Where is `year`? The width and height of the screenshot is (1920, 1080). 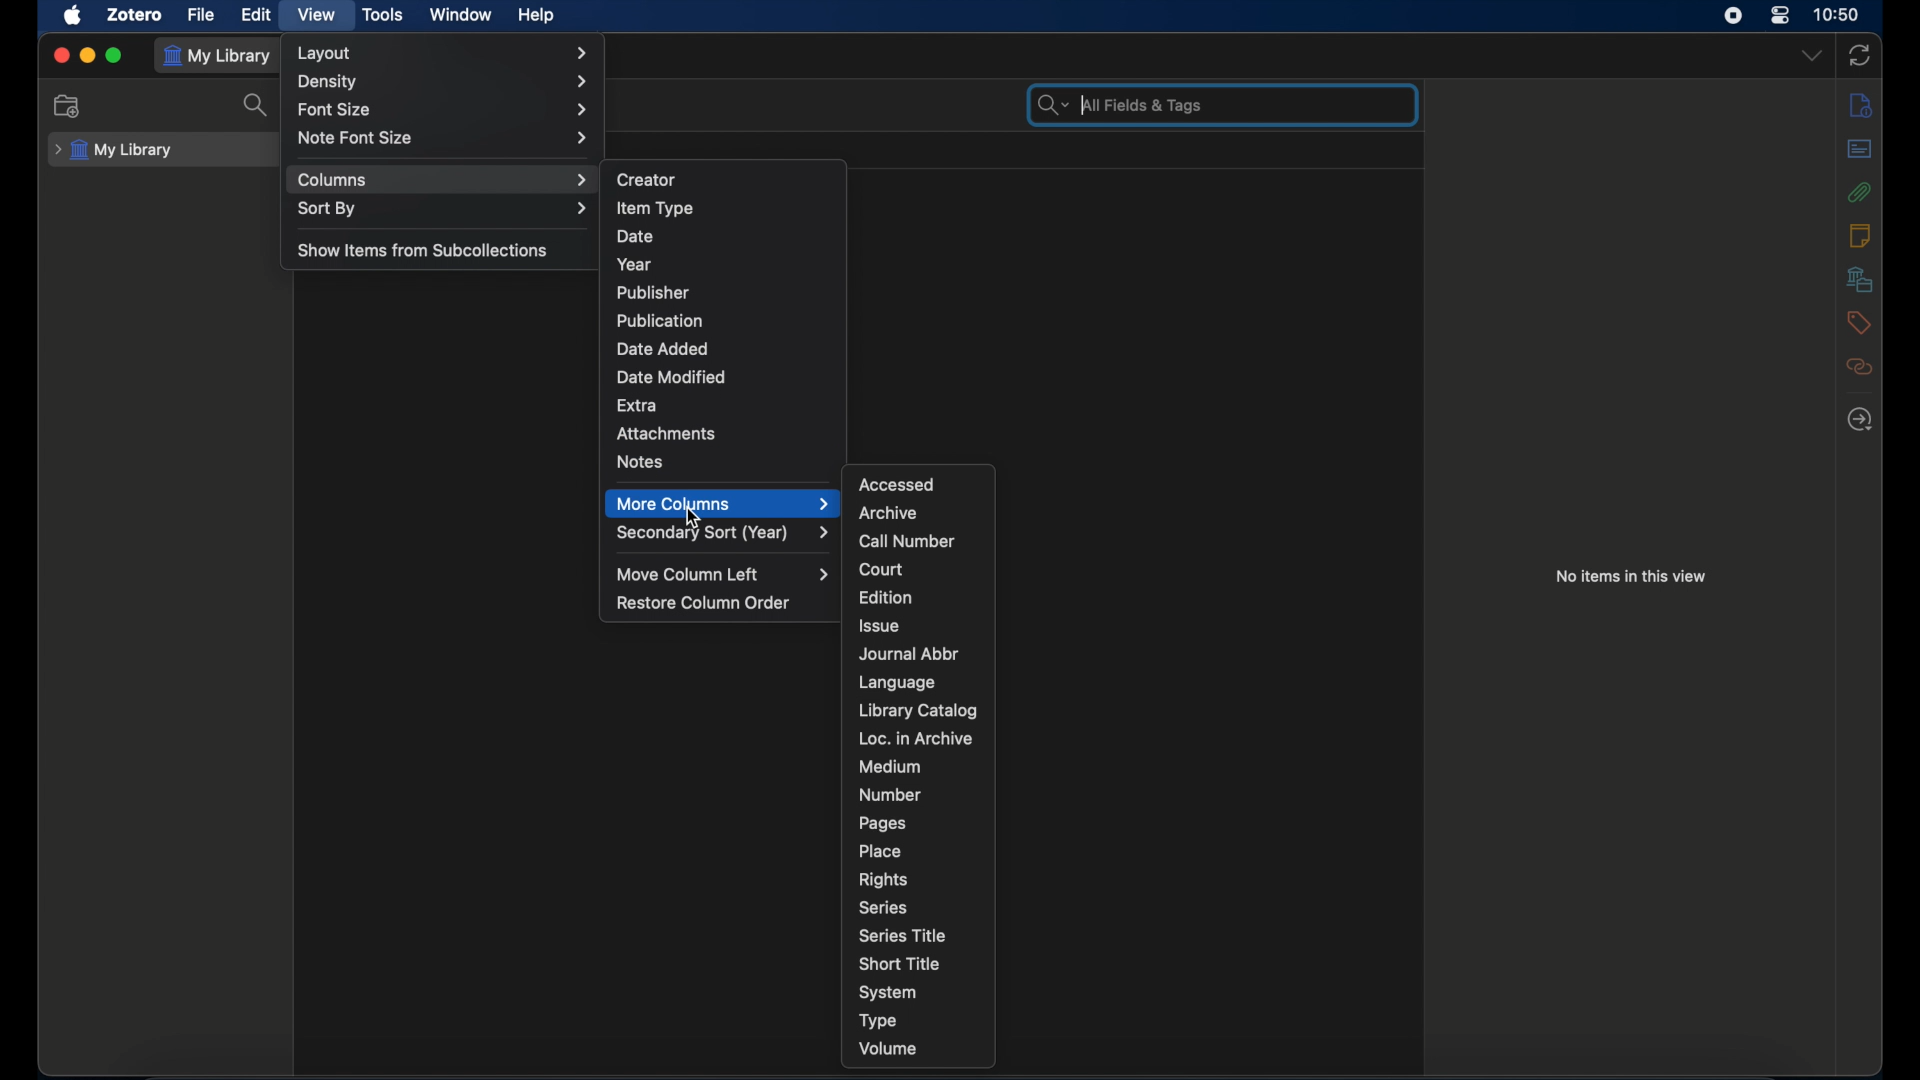
year is located at coordinates (637, 264).